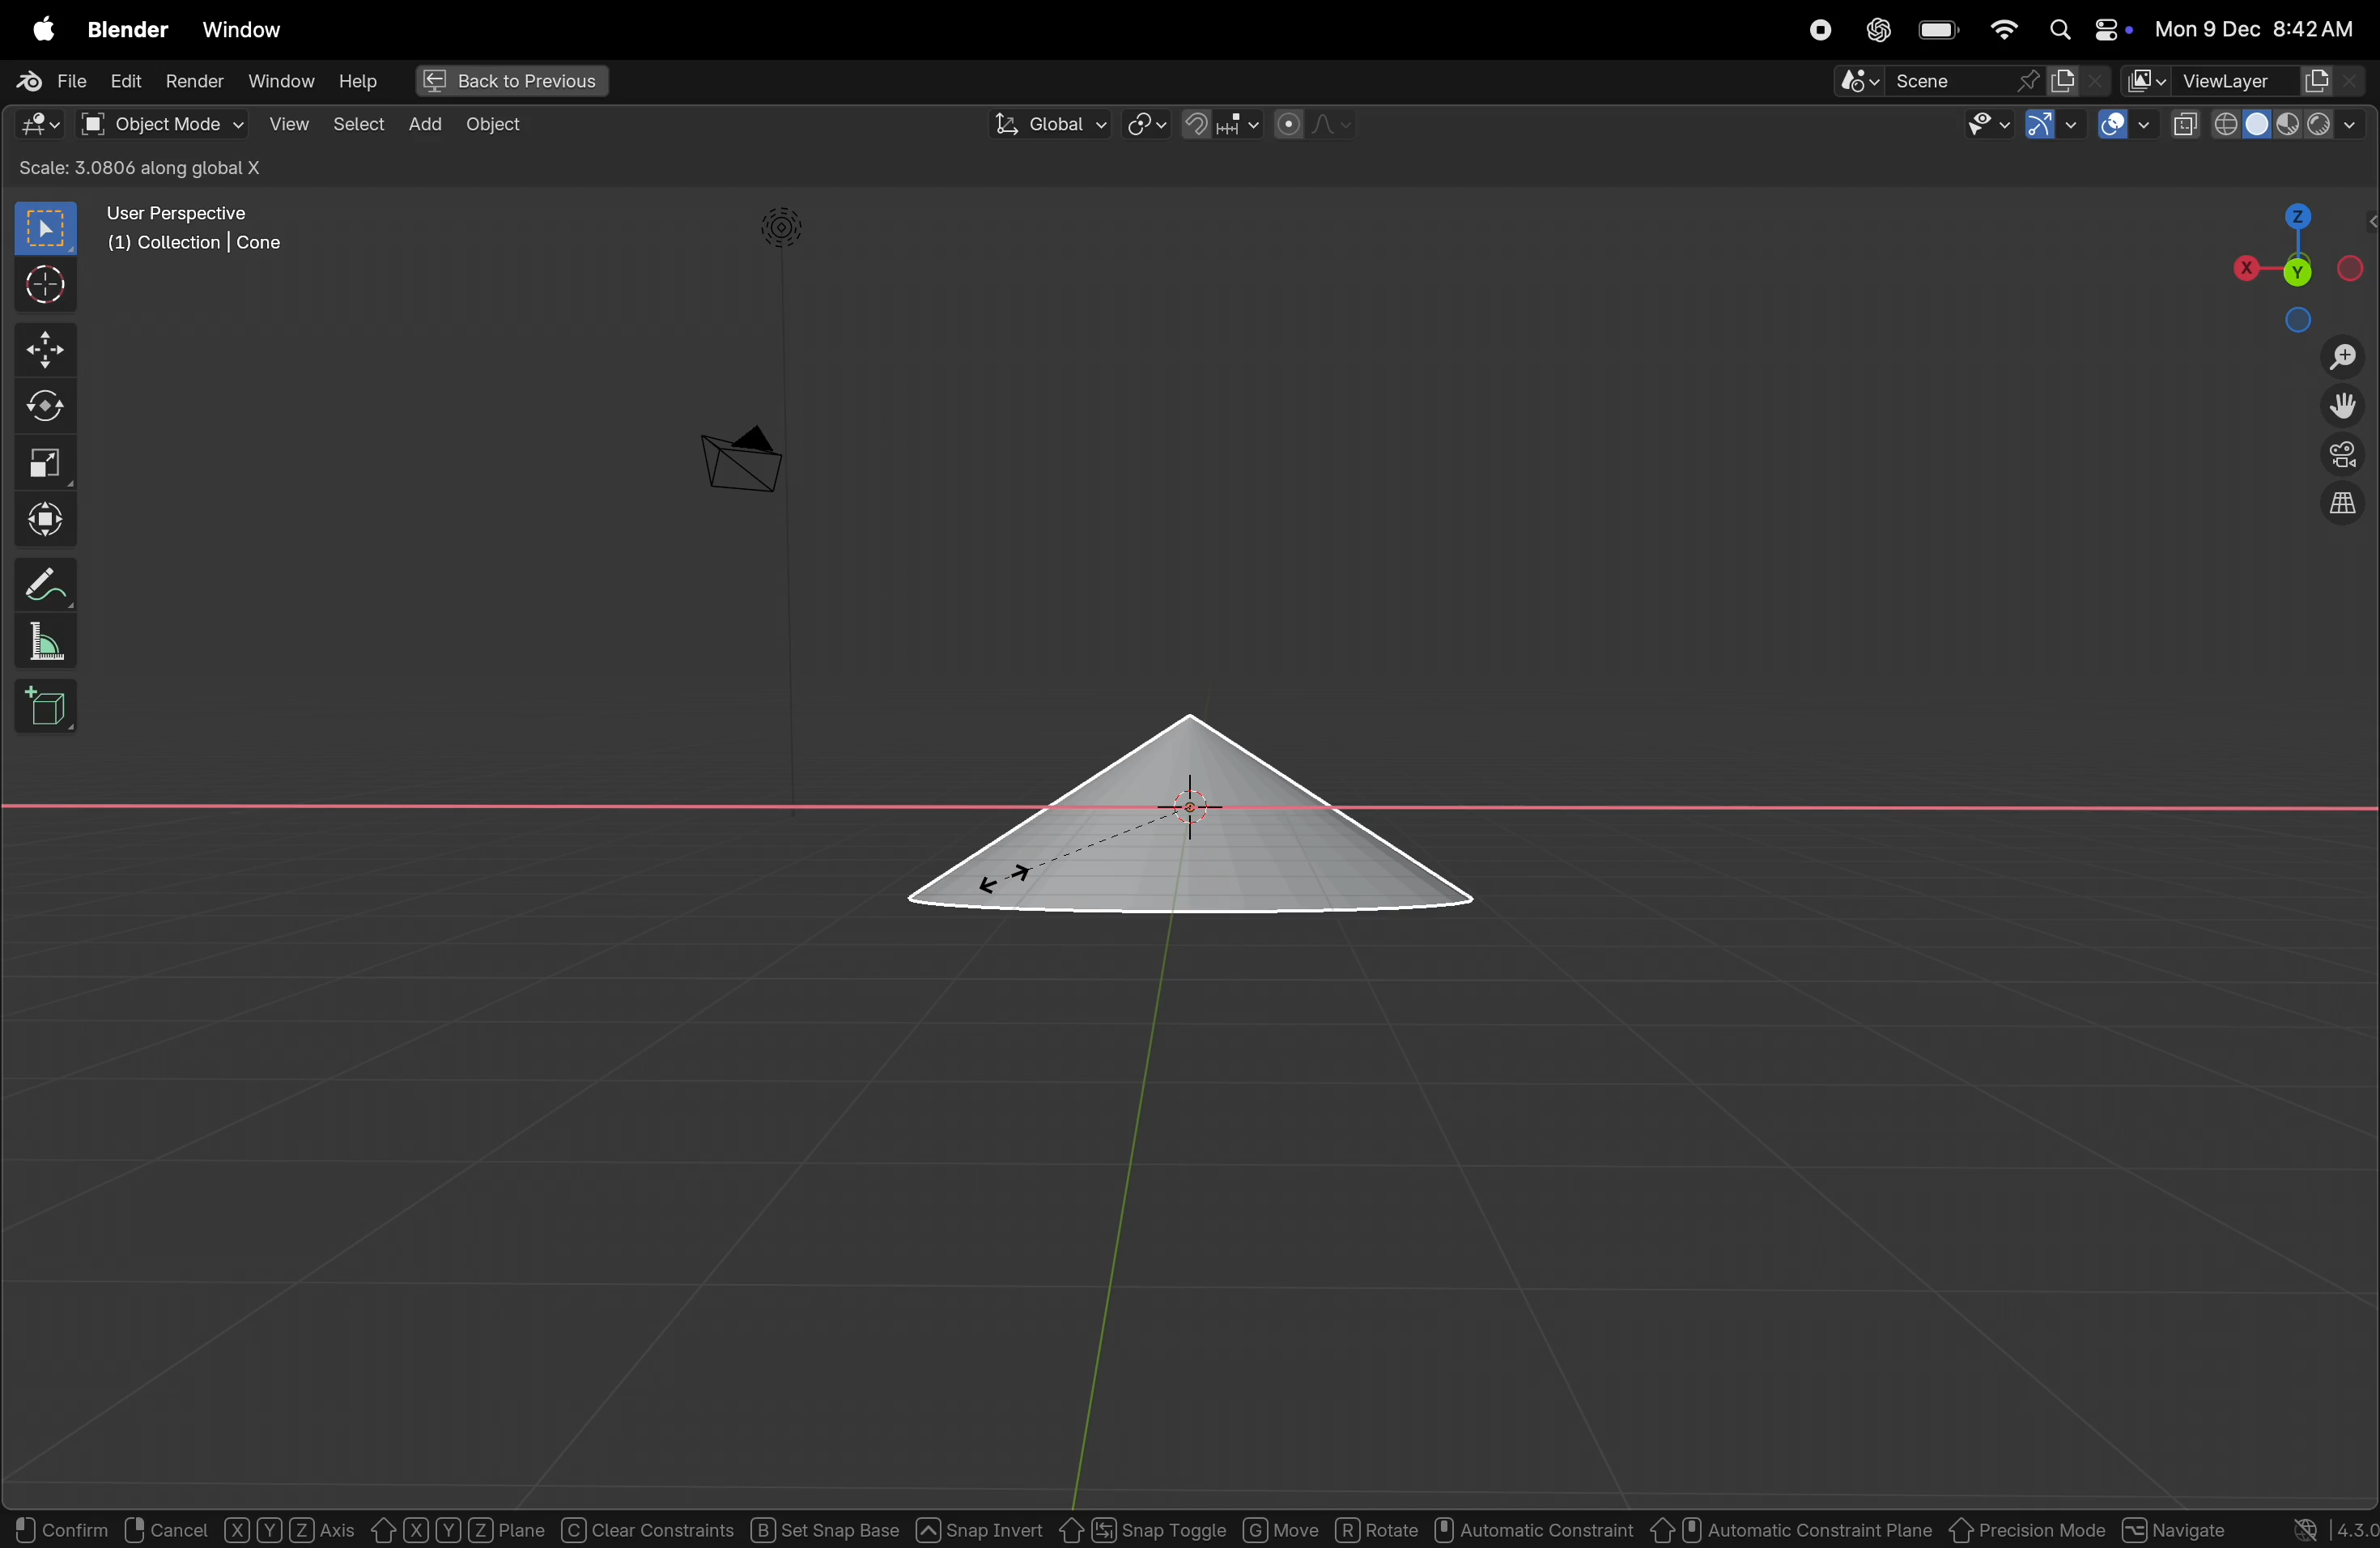 The image size is (2380, 1548). What do you see at coordinates (1006, 875) in the screenshot?
I see `cursor` at bounding box center [1006, 875].